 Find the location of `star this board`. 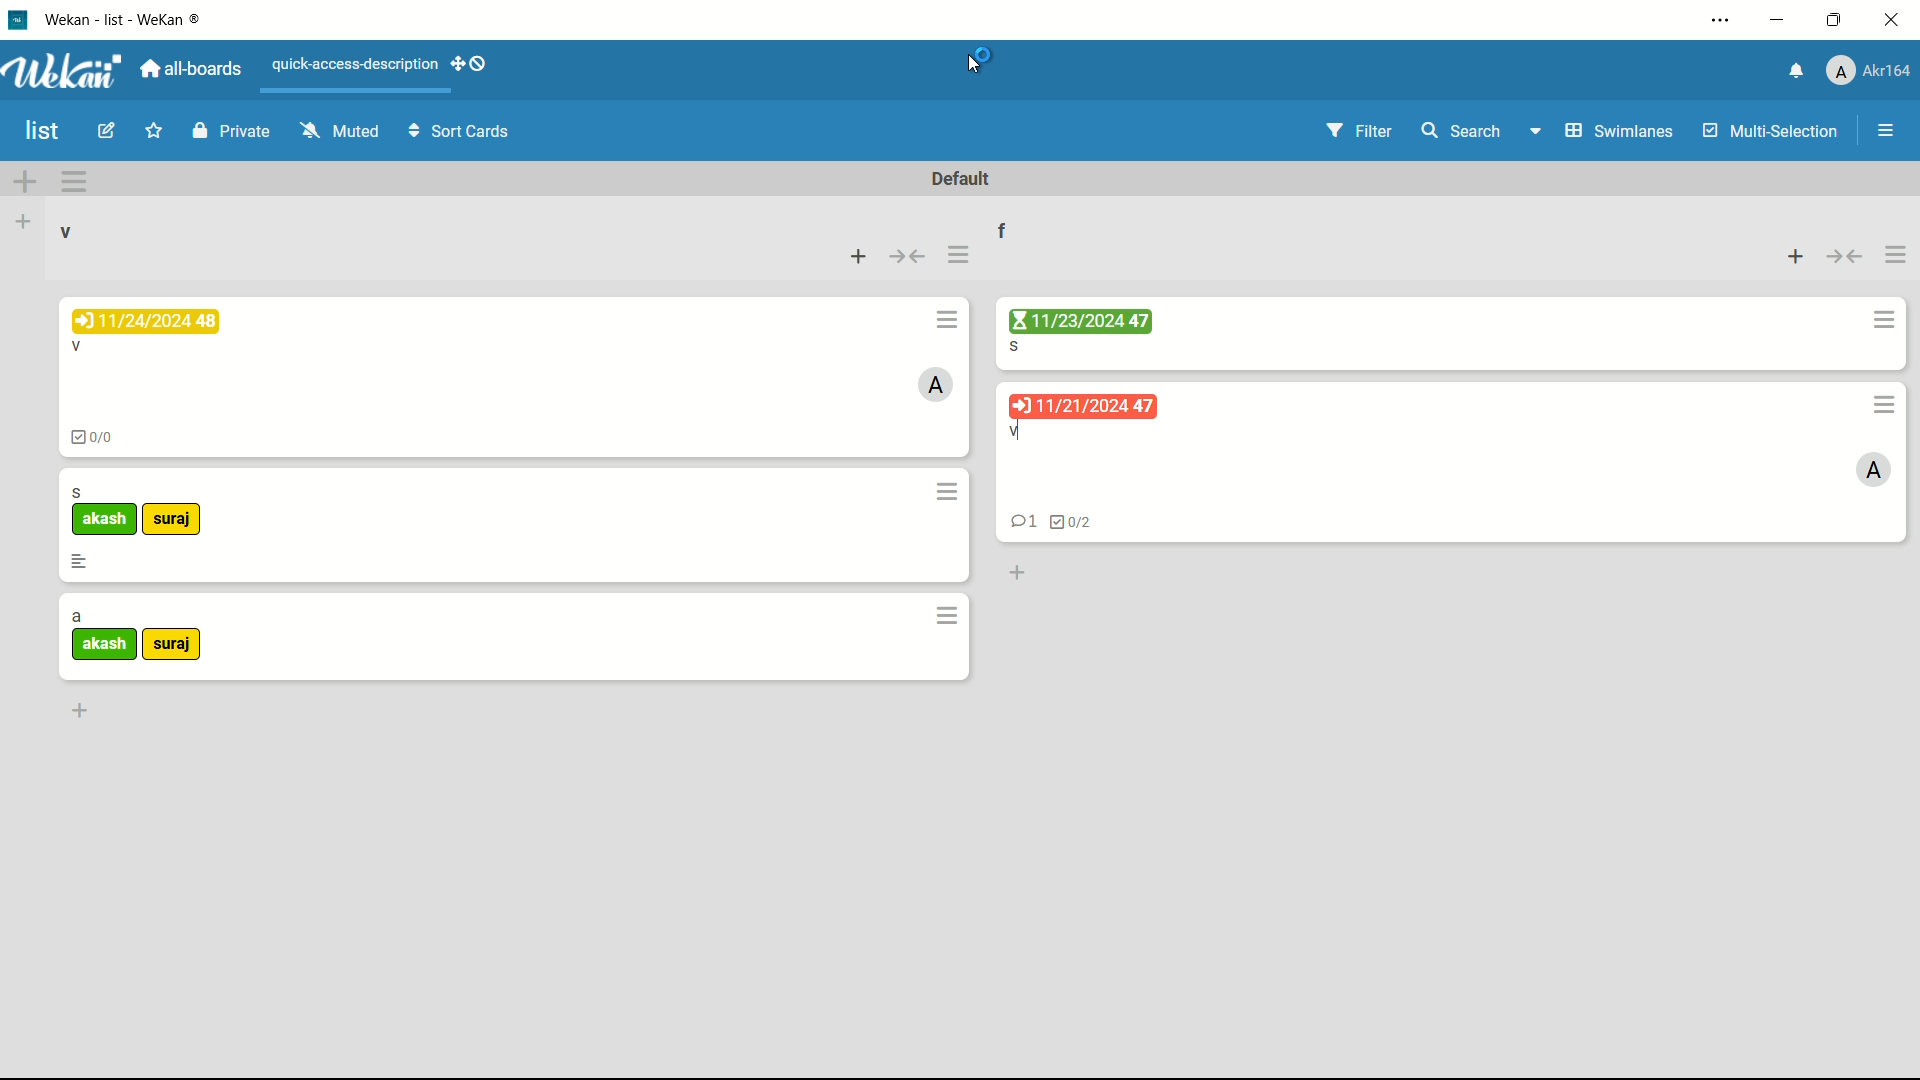

star this board is located at coordinates (153, 131).